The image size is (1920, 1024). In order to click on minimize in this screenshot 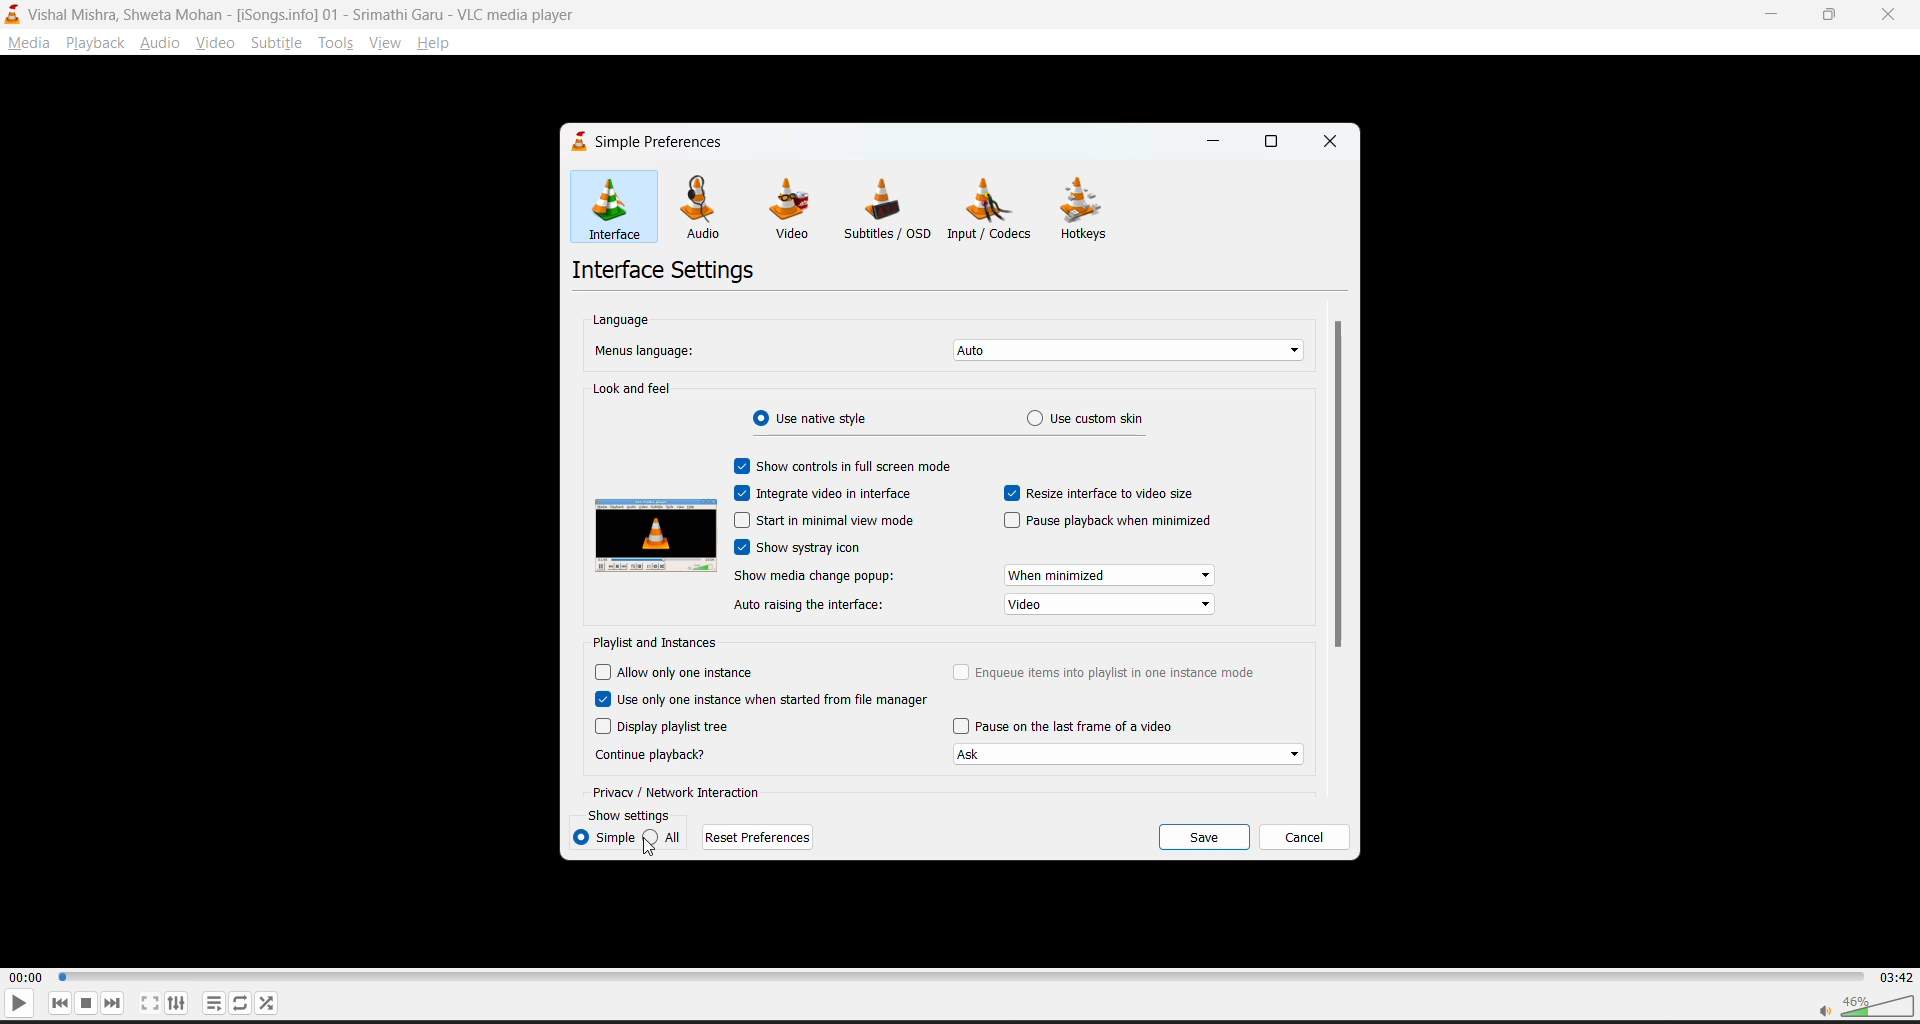, I will do `click(1773, 15)`.